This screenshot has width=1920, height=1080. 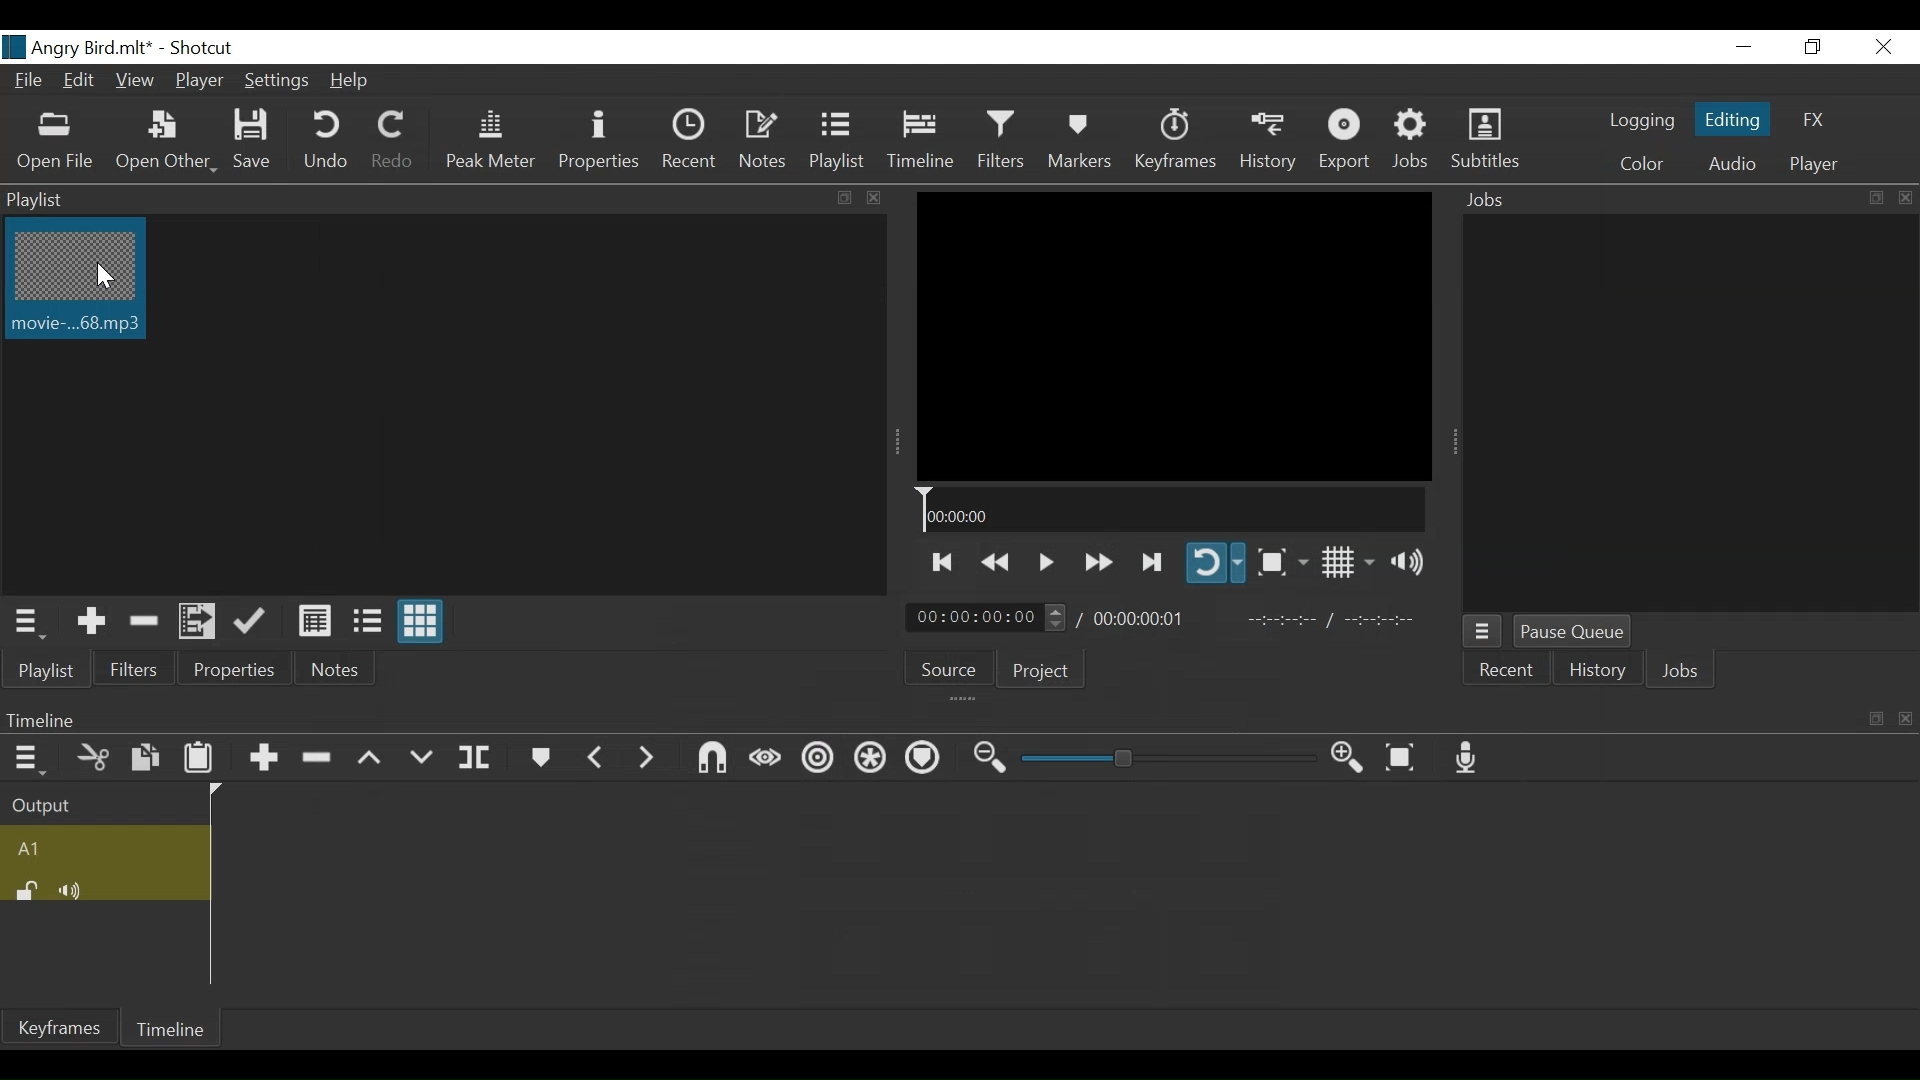 I want to click on Peak Meter, so click(x=491, y=140).